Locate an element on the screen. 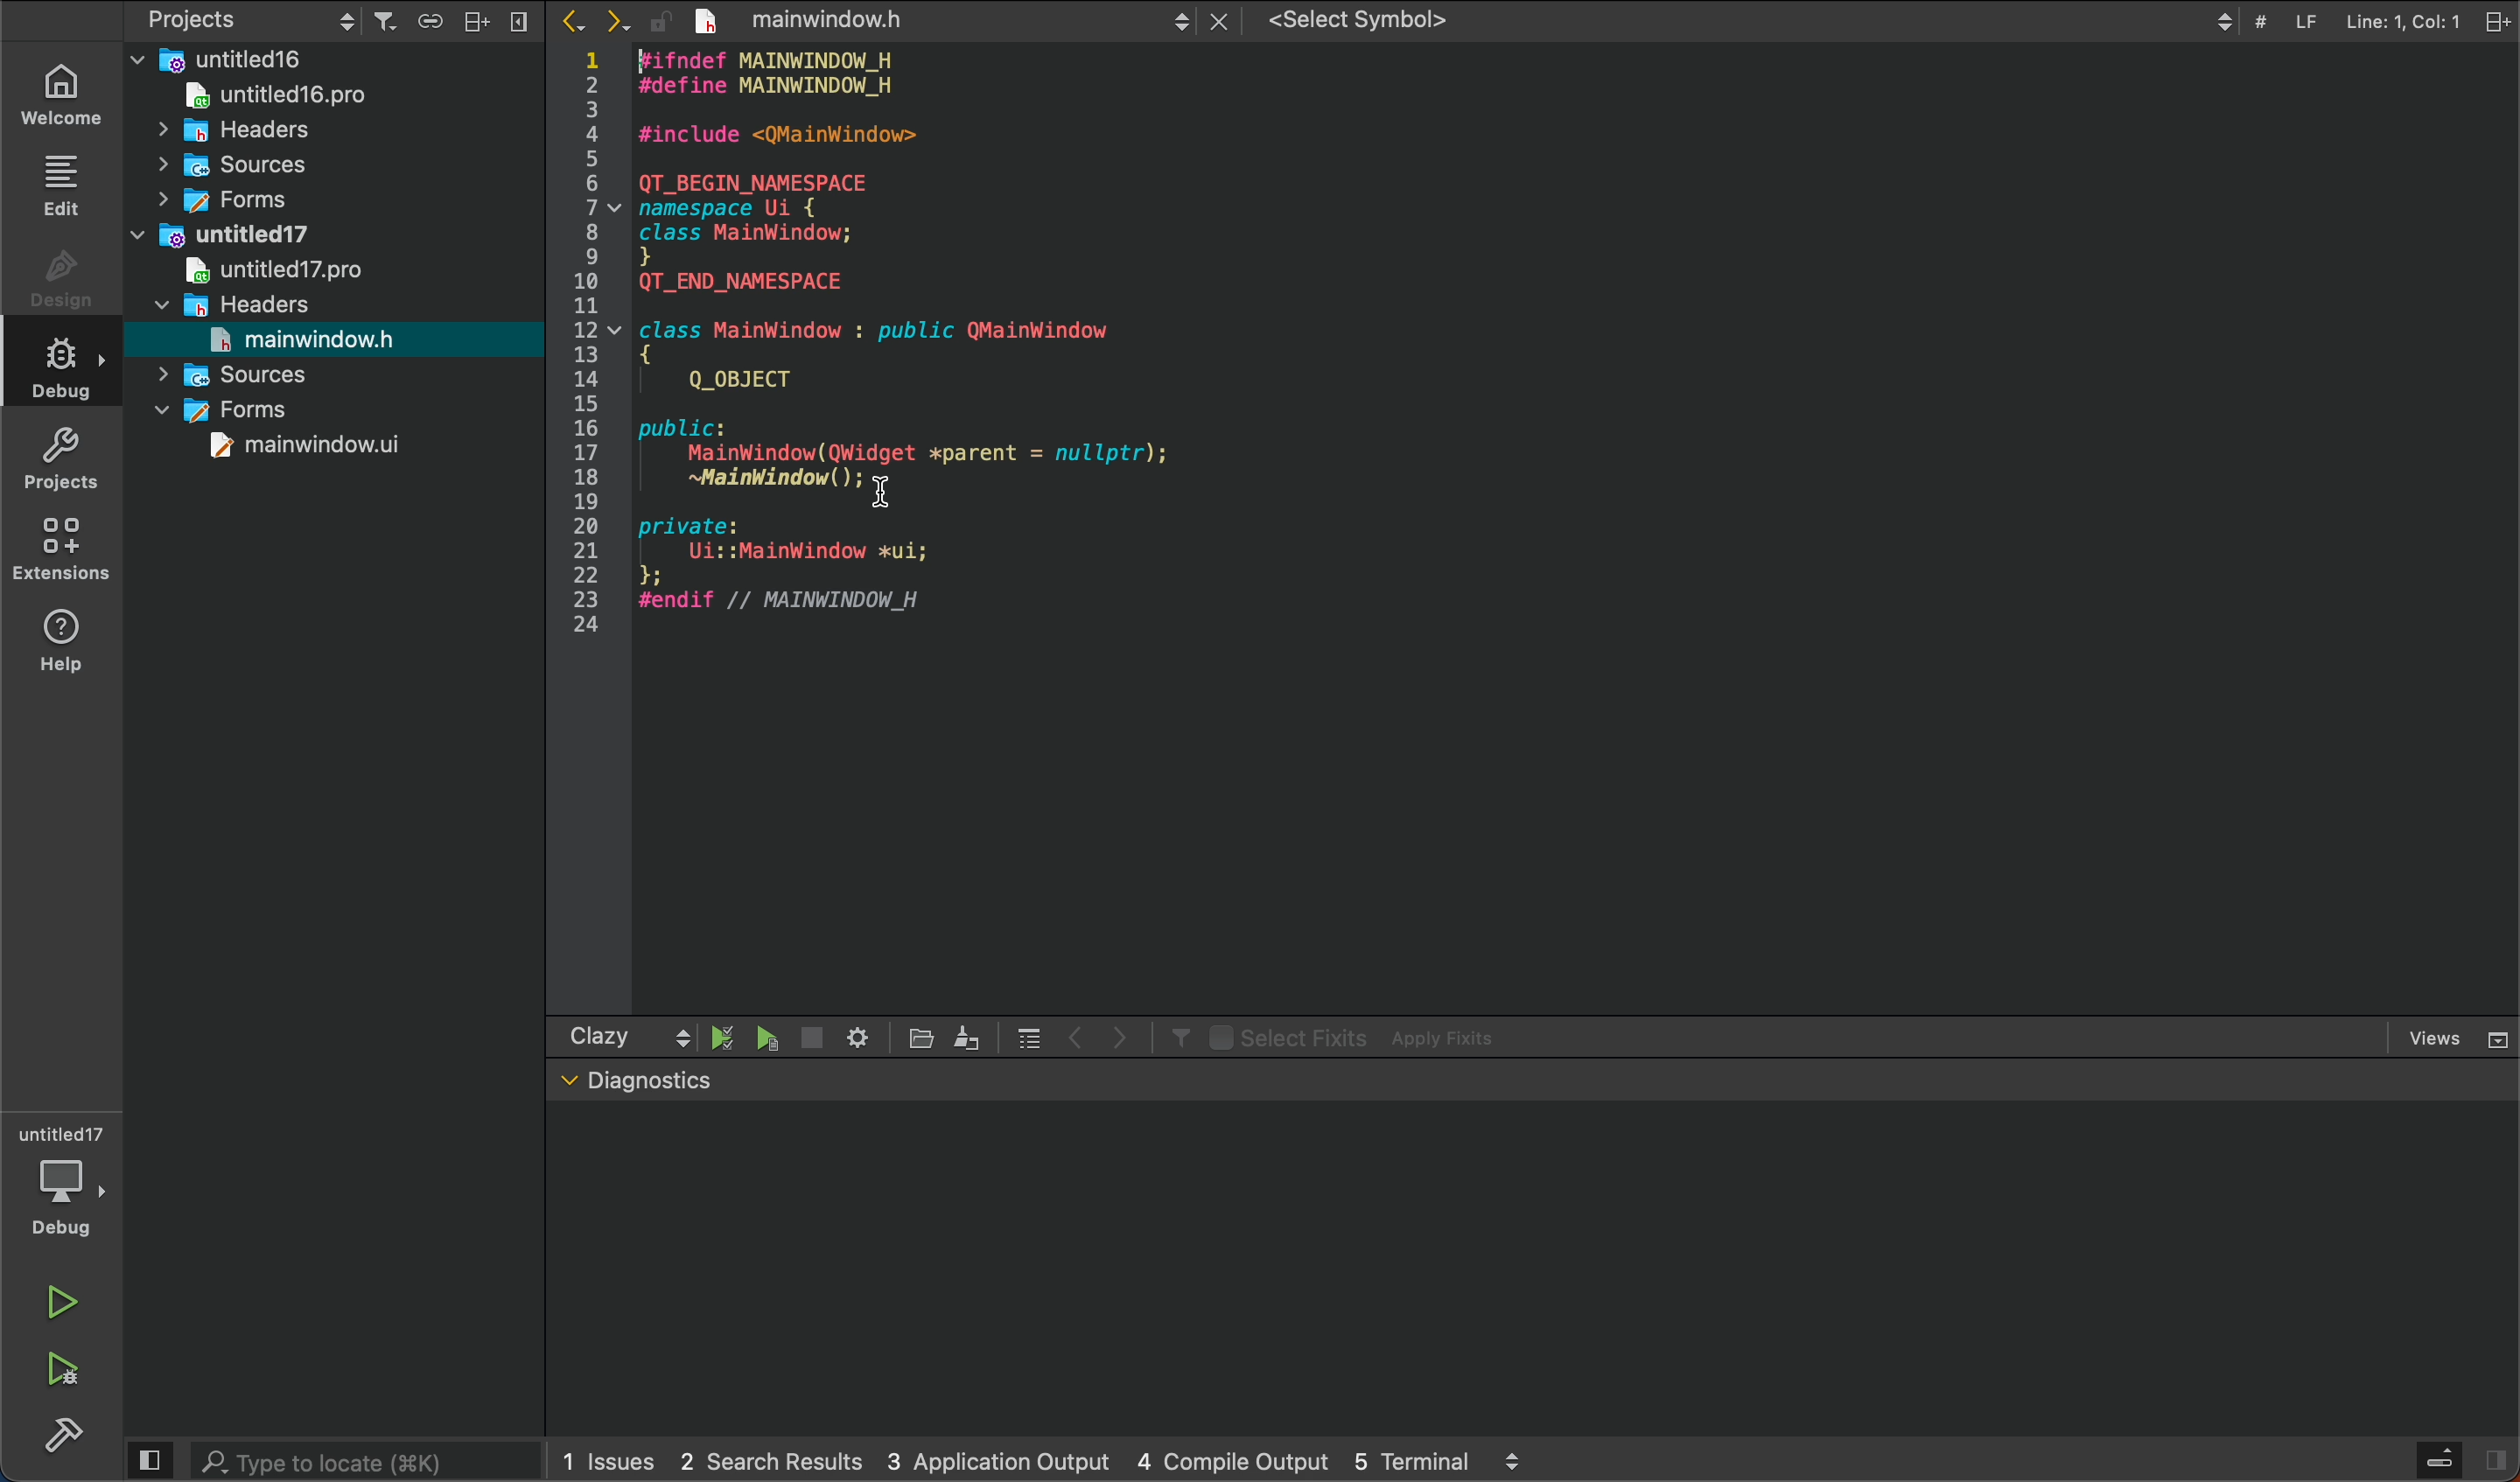  Forms is located at coordinates (233, 411).